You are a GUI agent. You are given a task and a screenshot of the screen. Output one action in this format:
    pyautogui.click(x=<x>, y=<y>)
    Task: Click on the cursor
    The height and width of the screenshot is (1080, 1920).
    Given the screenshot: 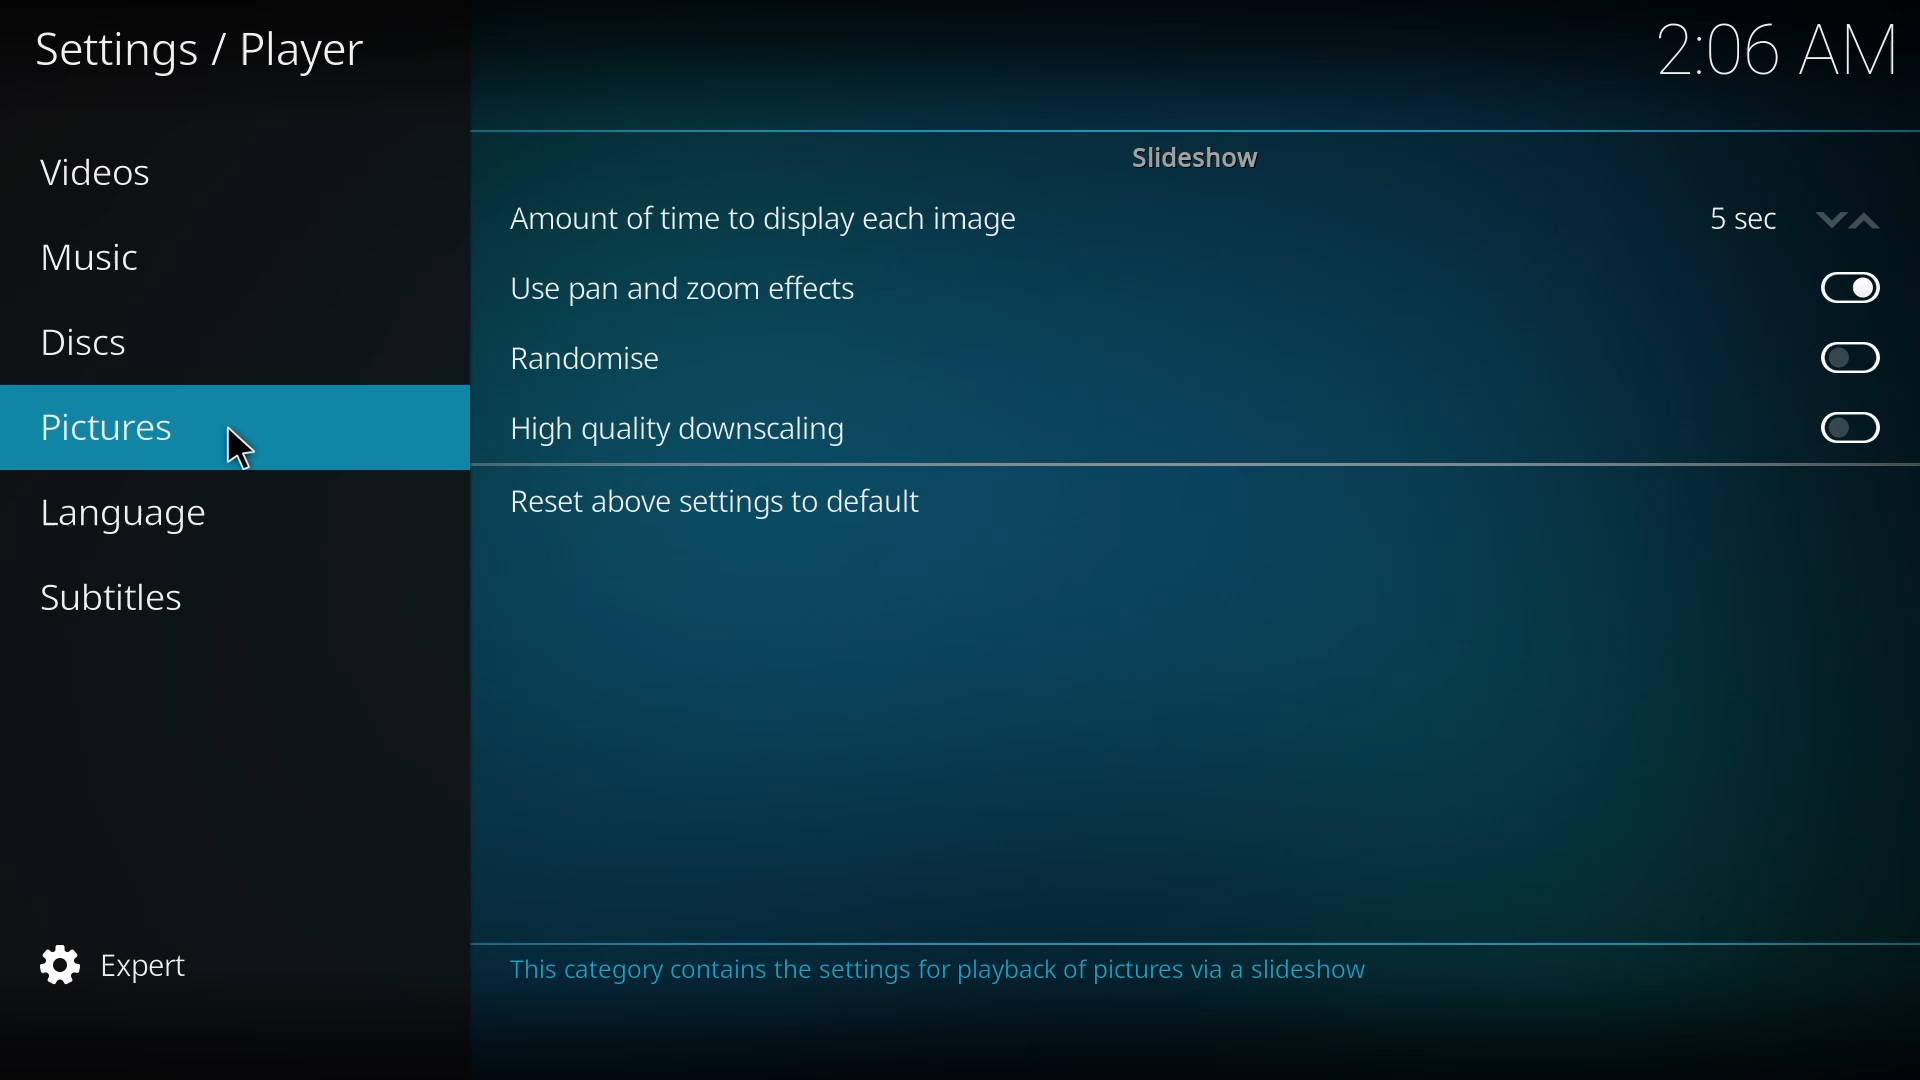 What is the action you would take?
    pyautogui.click(x=241, y=449)
    